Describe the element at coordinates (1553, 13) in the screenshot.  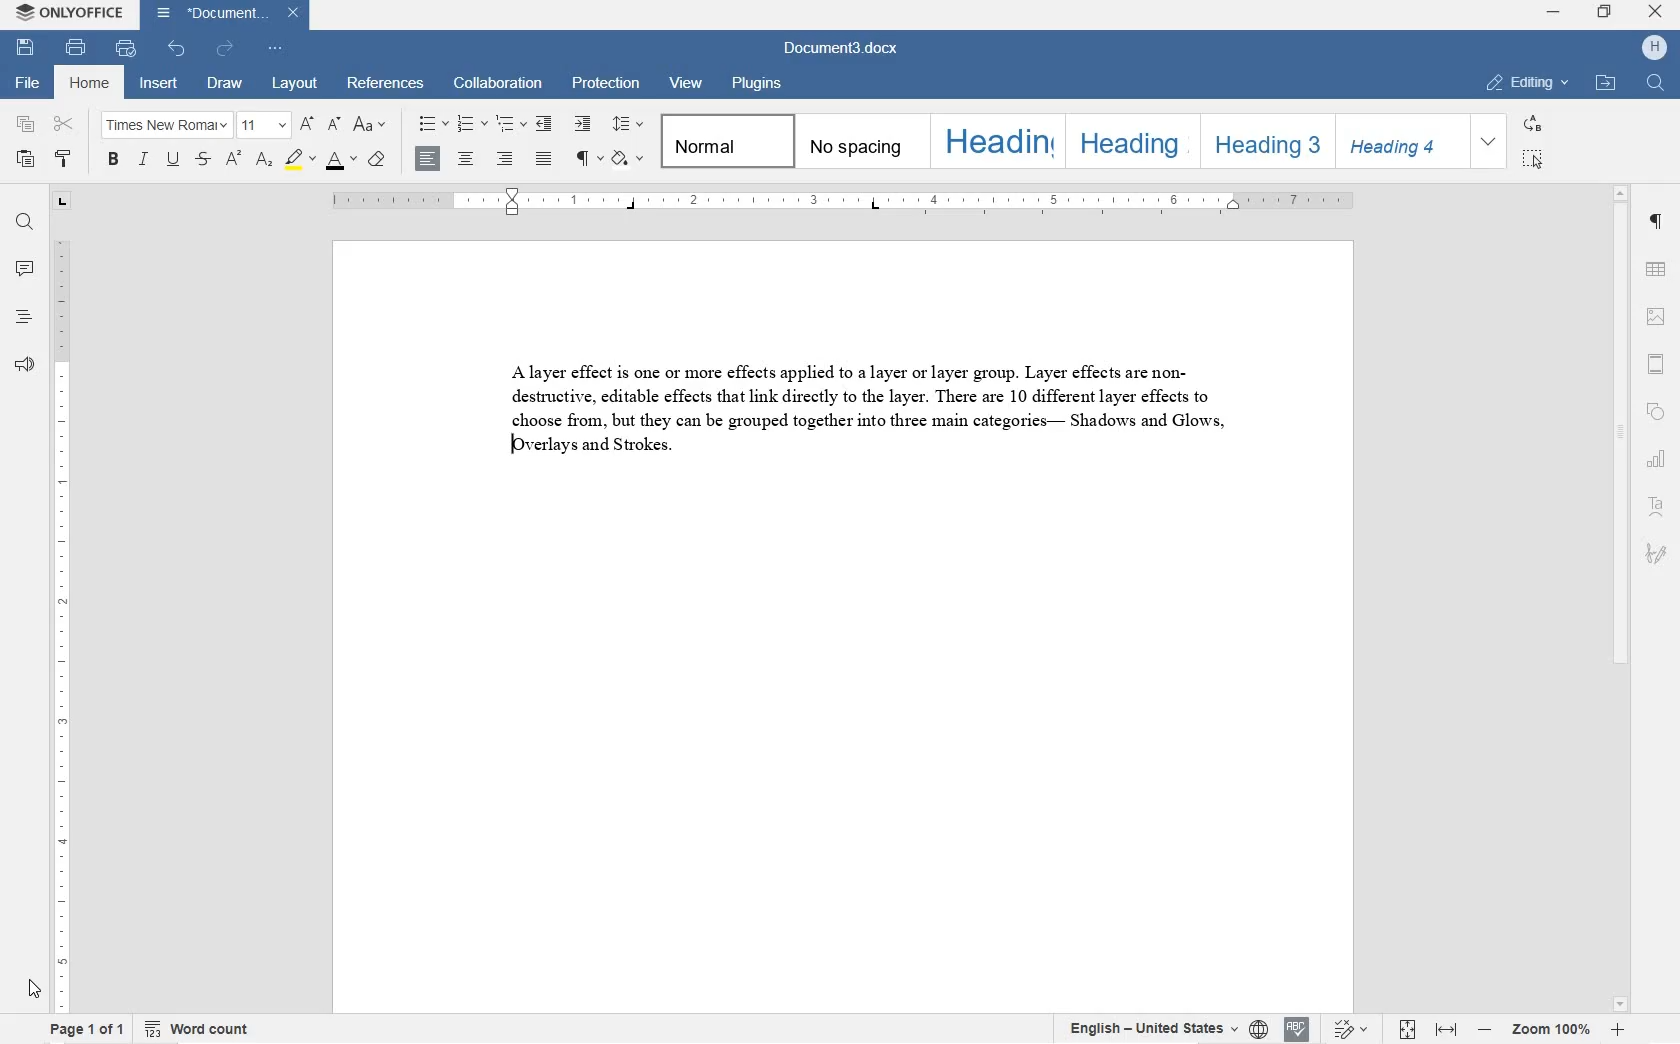
I see `MINIMIZE` at that location.